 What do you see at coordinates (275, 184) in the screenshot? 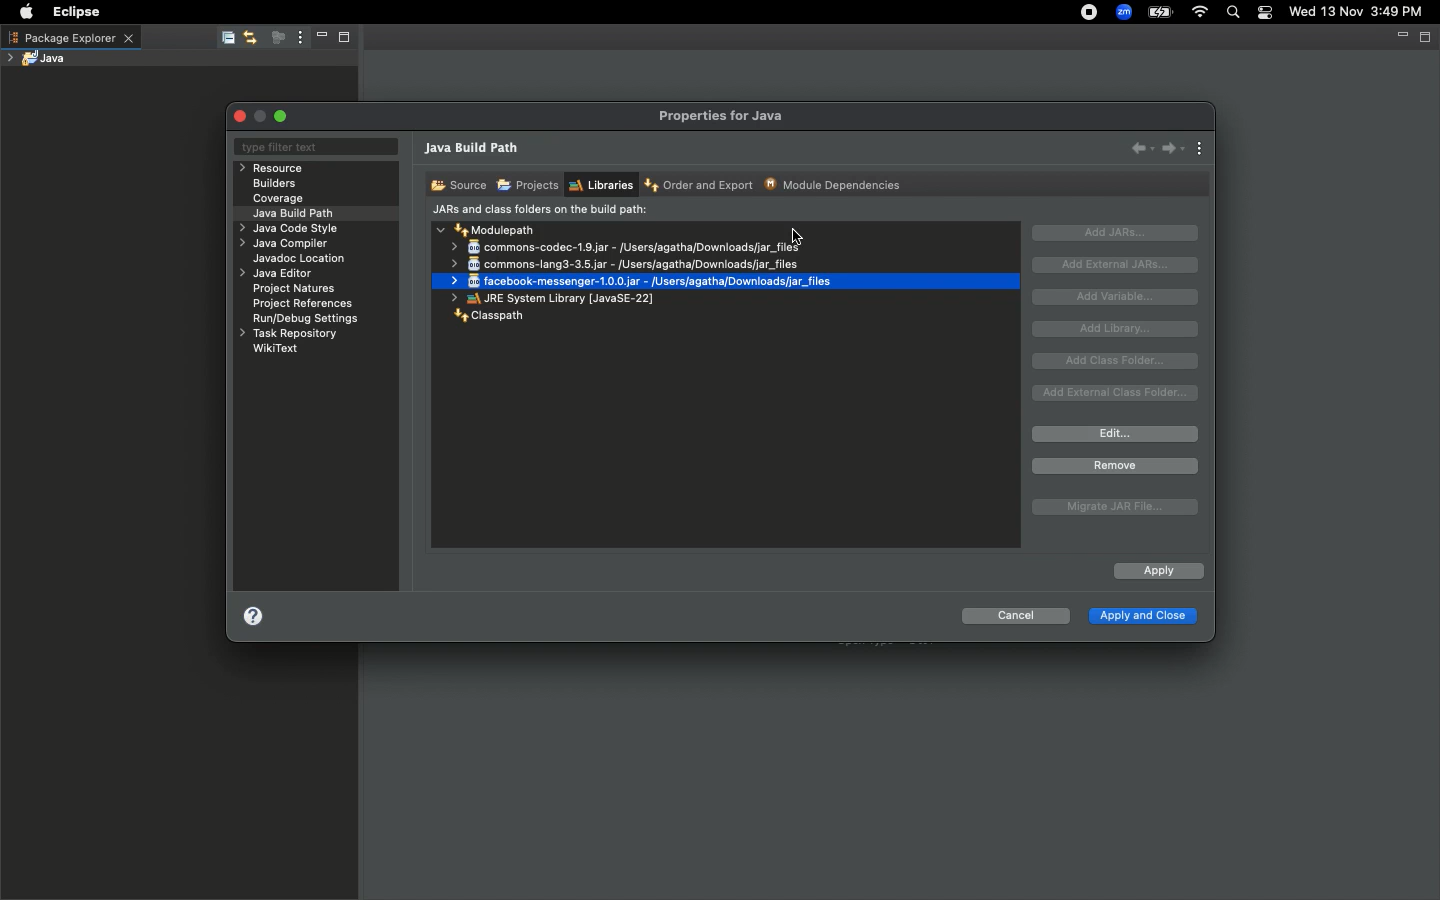
I see `Builders` at bounding box center [275, 184].